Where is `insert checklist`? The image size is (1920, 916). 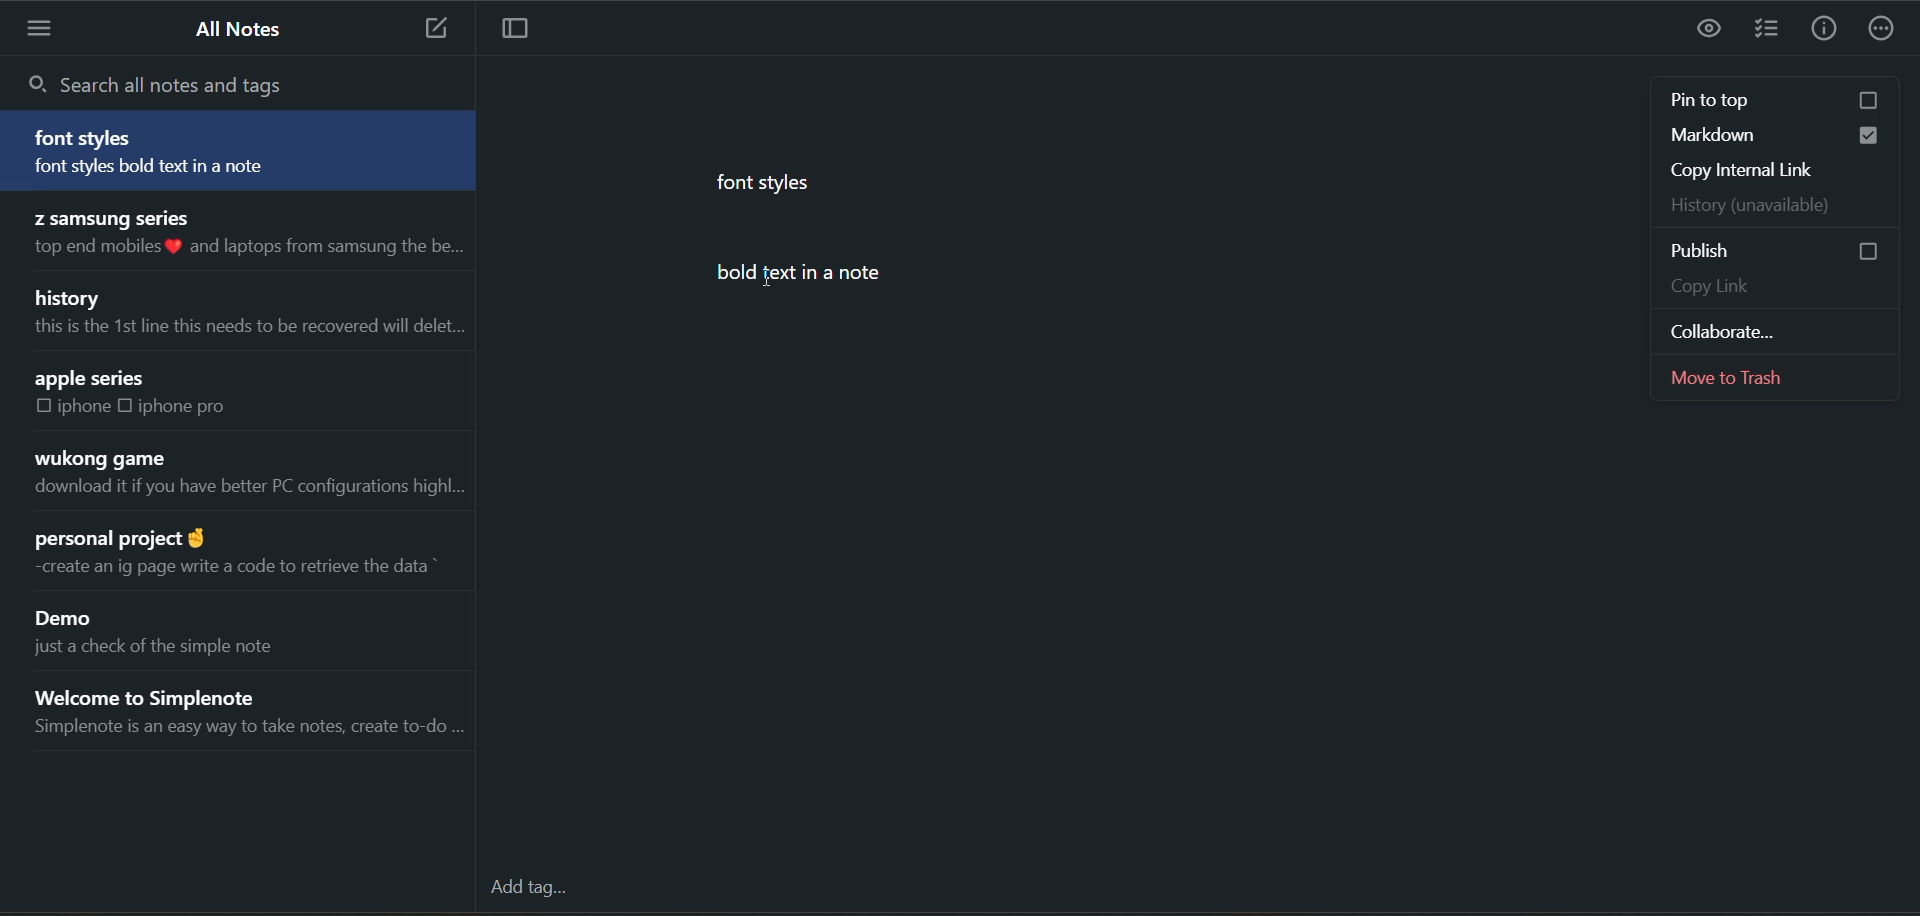 insert checklist is located at coordinates (1767, 31).